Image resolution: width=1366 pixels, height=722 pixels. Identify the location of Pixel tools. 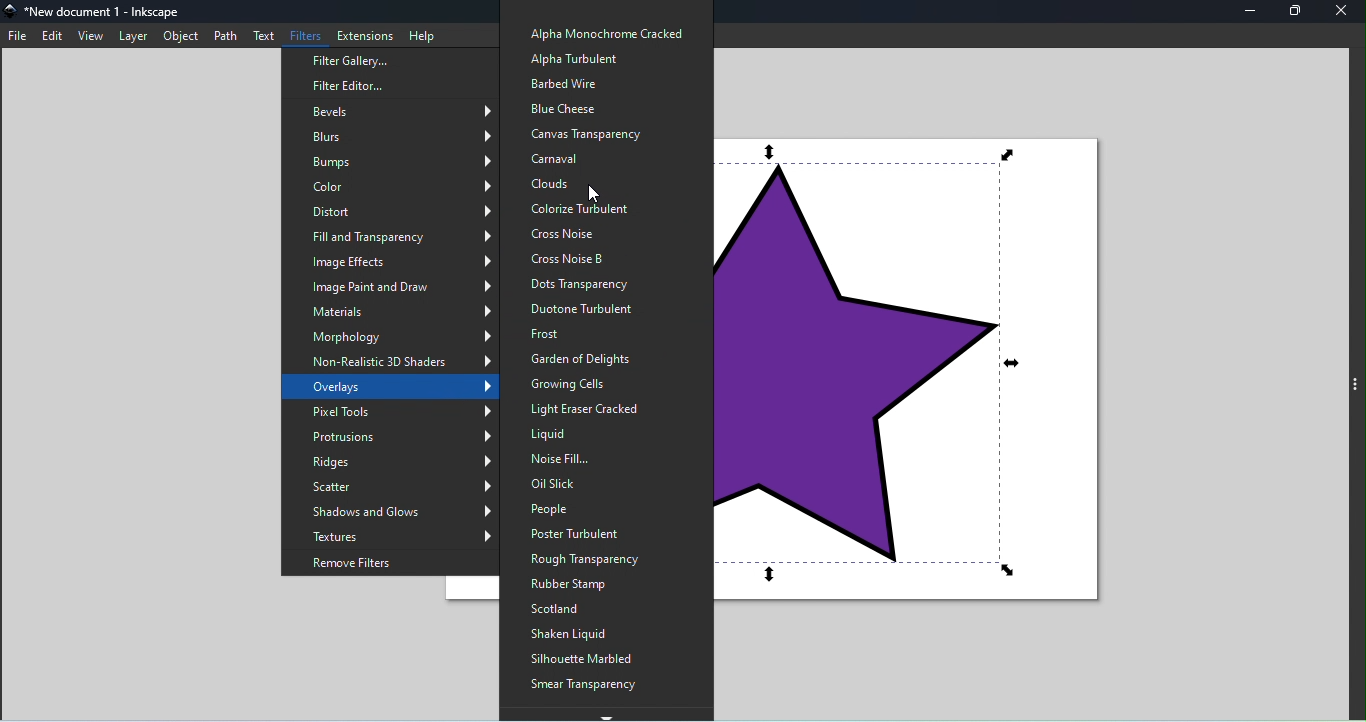
(399, 414).